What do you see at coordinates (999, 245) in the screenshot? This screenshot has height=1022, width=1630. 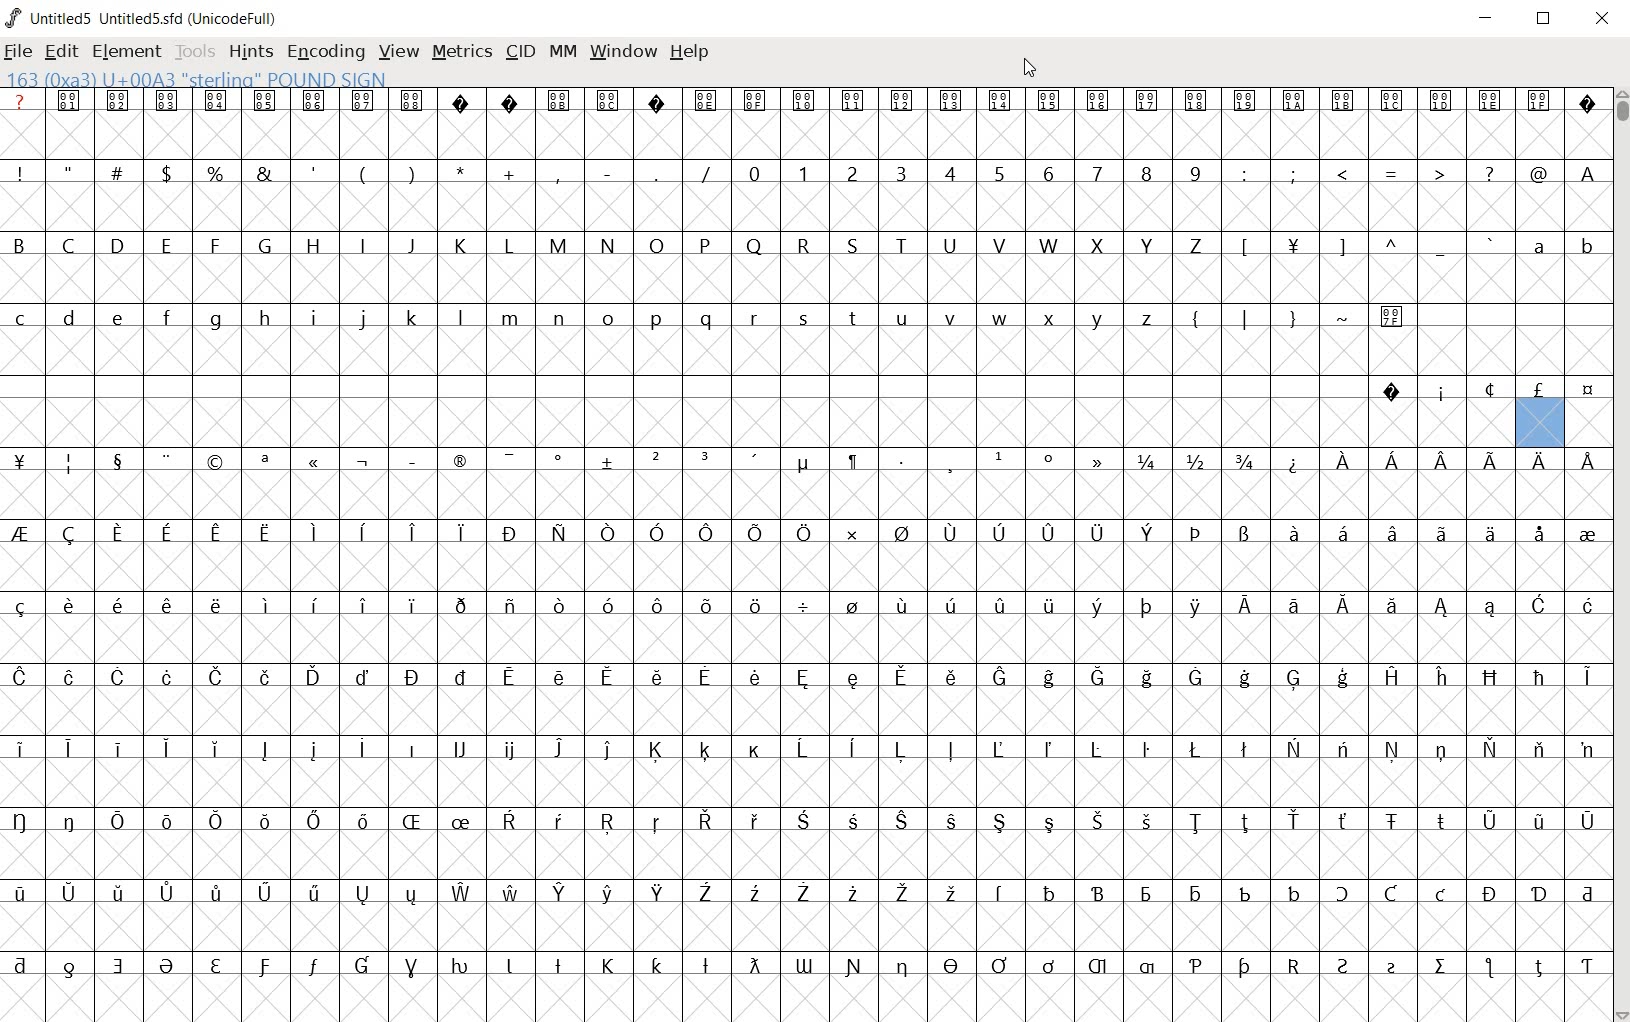 I see `V` at bounding box center [999, 245].